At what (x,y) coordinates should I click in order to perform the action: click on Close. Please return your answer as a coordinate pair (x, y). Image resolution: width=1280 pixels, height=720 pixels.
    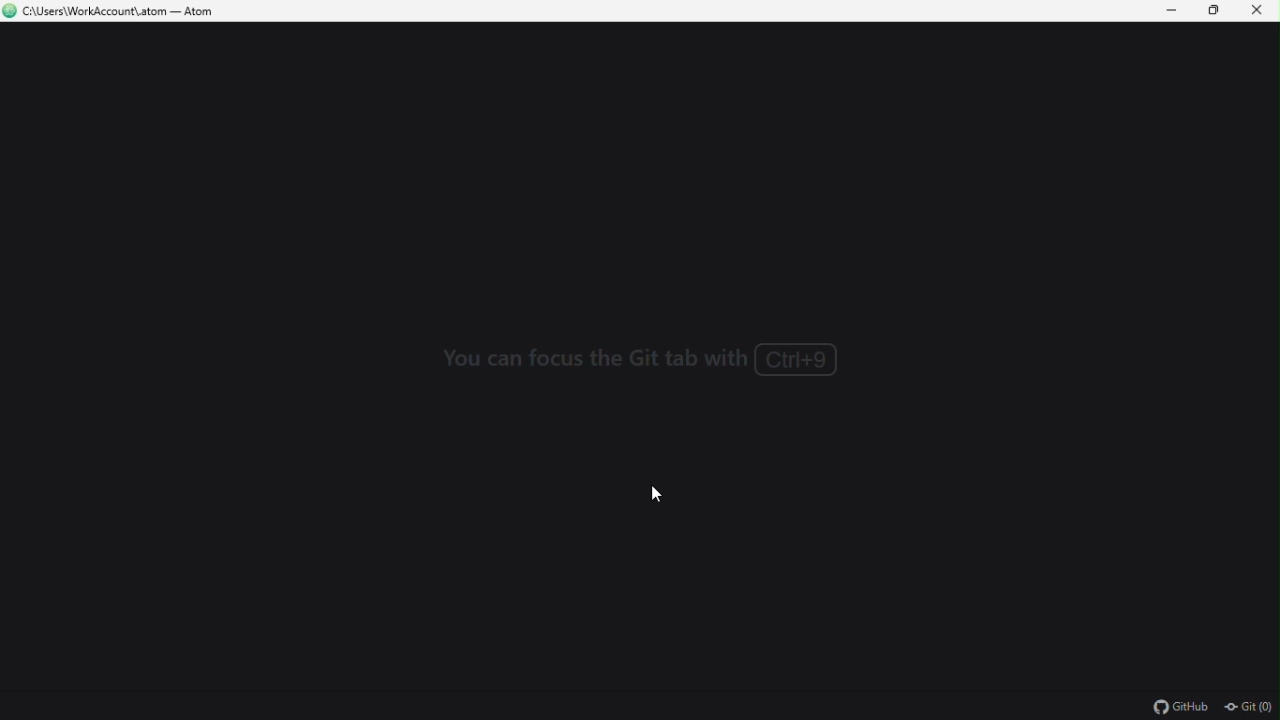
    Looking at the image, I should click on (1263, 13).